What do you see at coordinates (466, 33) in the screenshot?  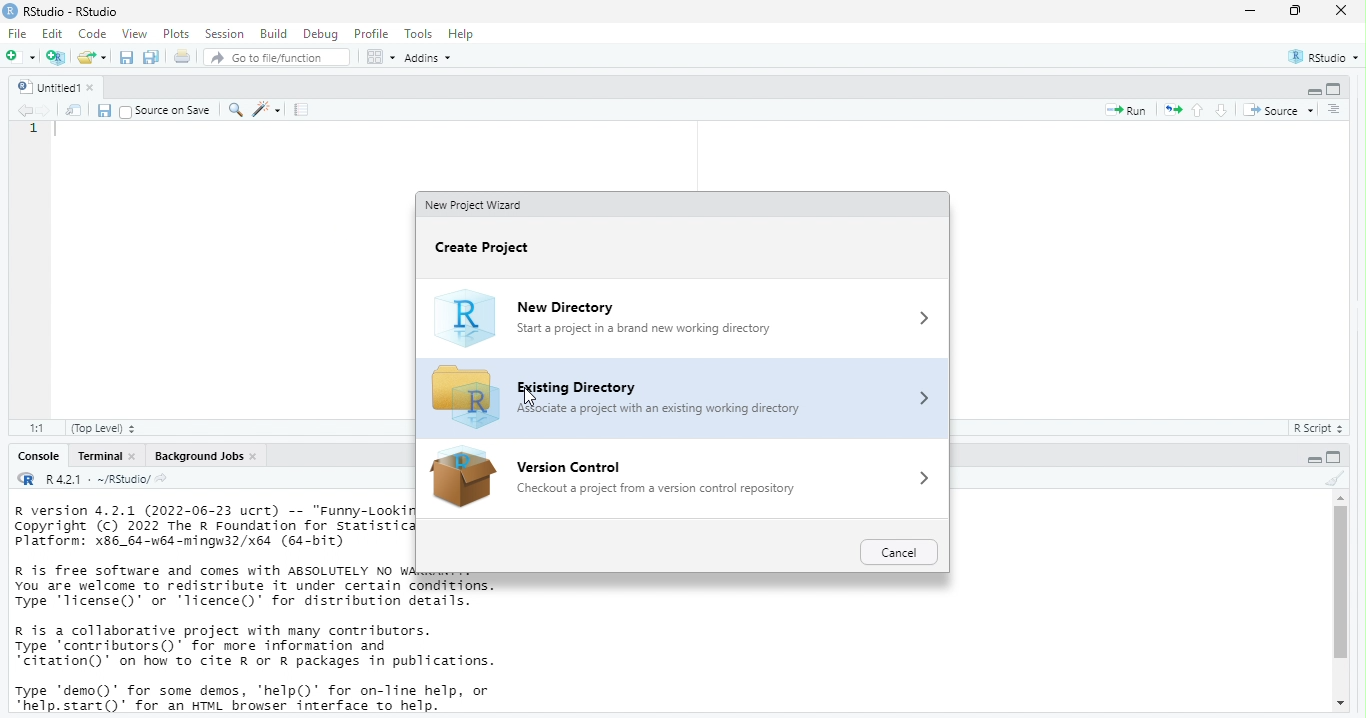 I see `help` at bounding box center [466, 33].